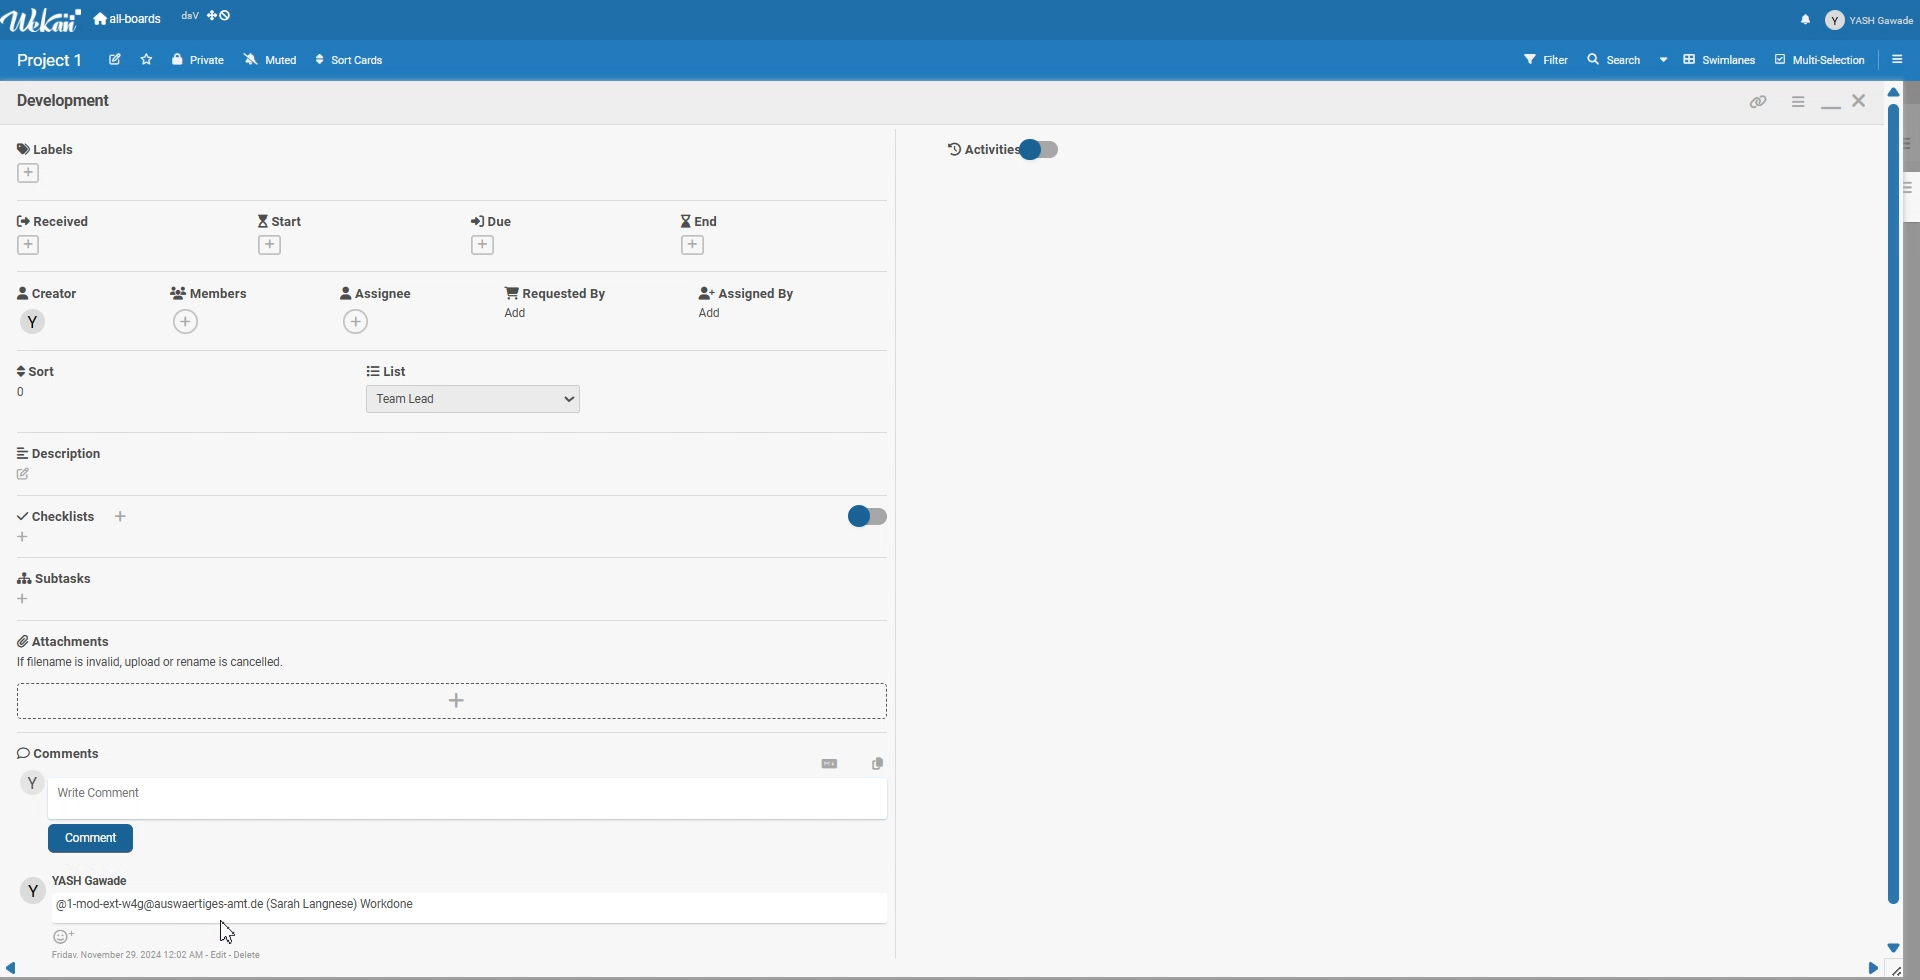  I want to click on Recent open file, so click(189, 19).